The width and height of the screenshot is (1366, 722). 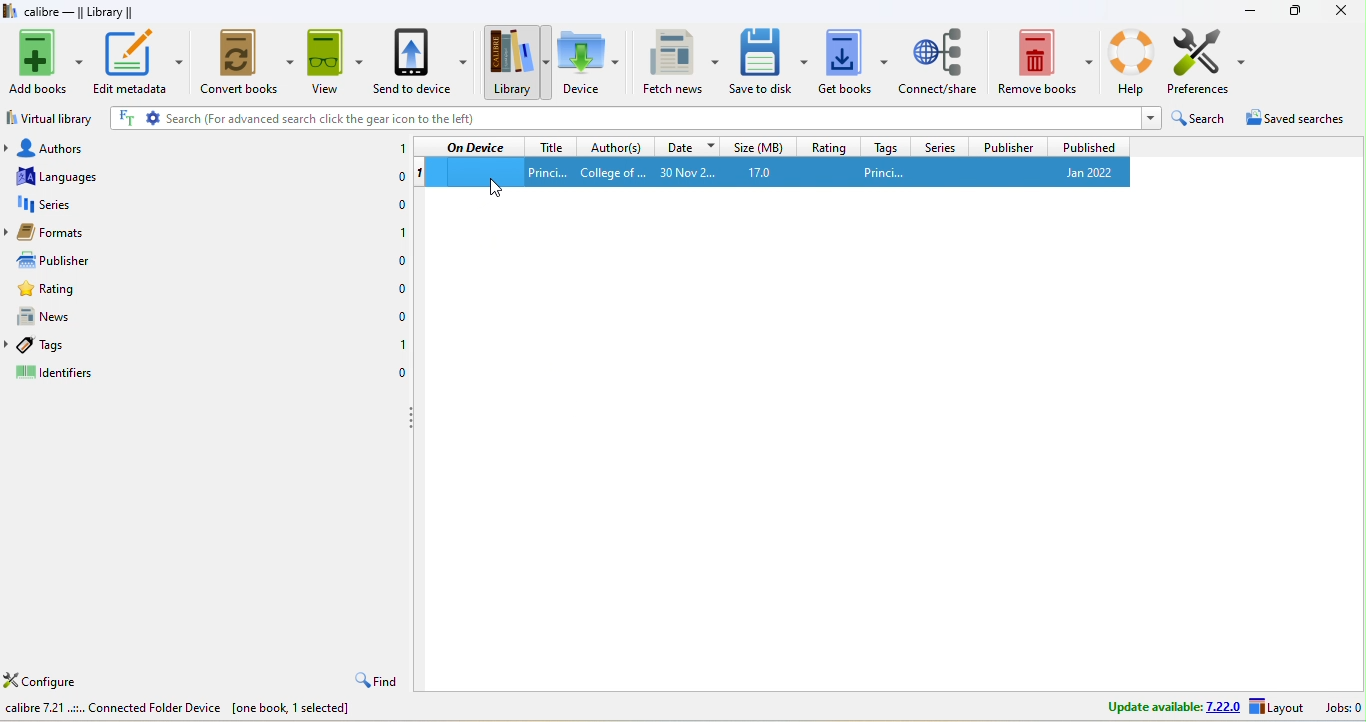 What do you see at coordinates (69, 372) in the screenshot?
I see `identifiers` at bounding box center [69, 372].